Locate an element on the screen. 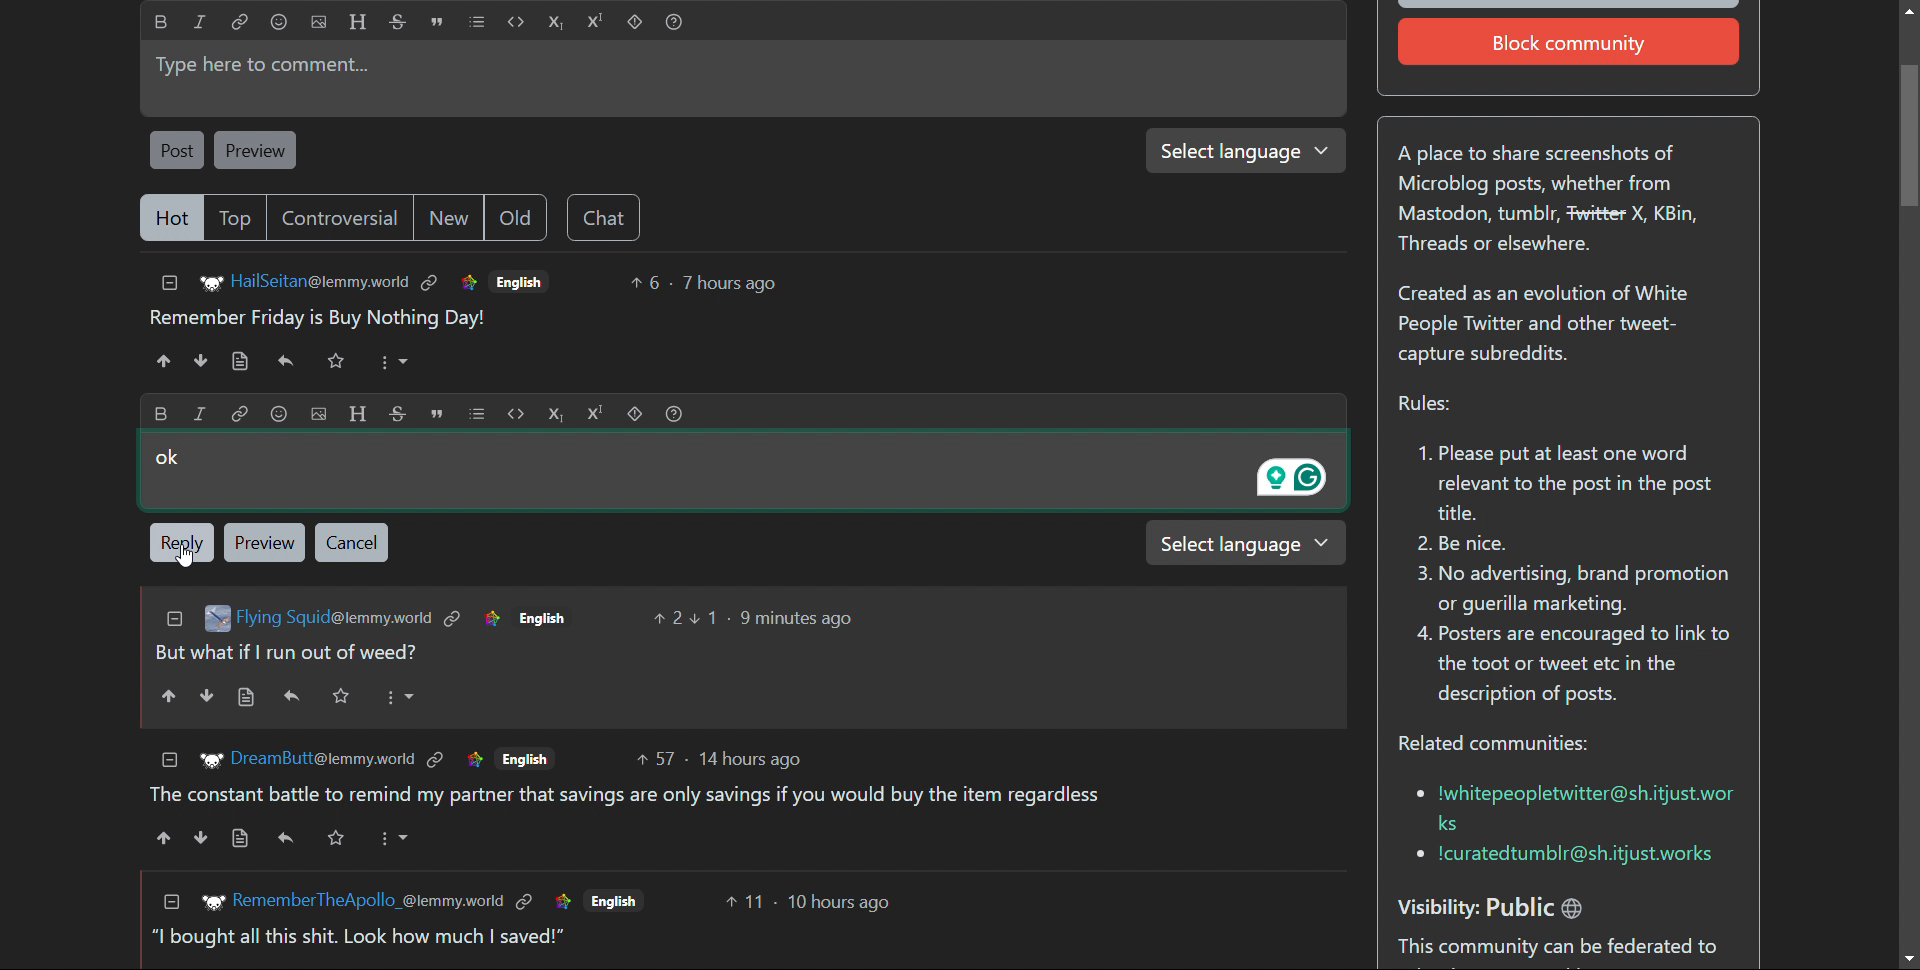  time of posting is located at coordinates (753, 754).